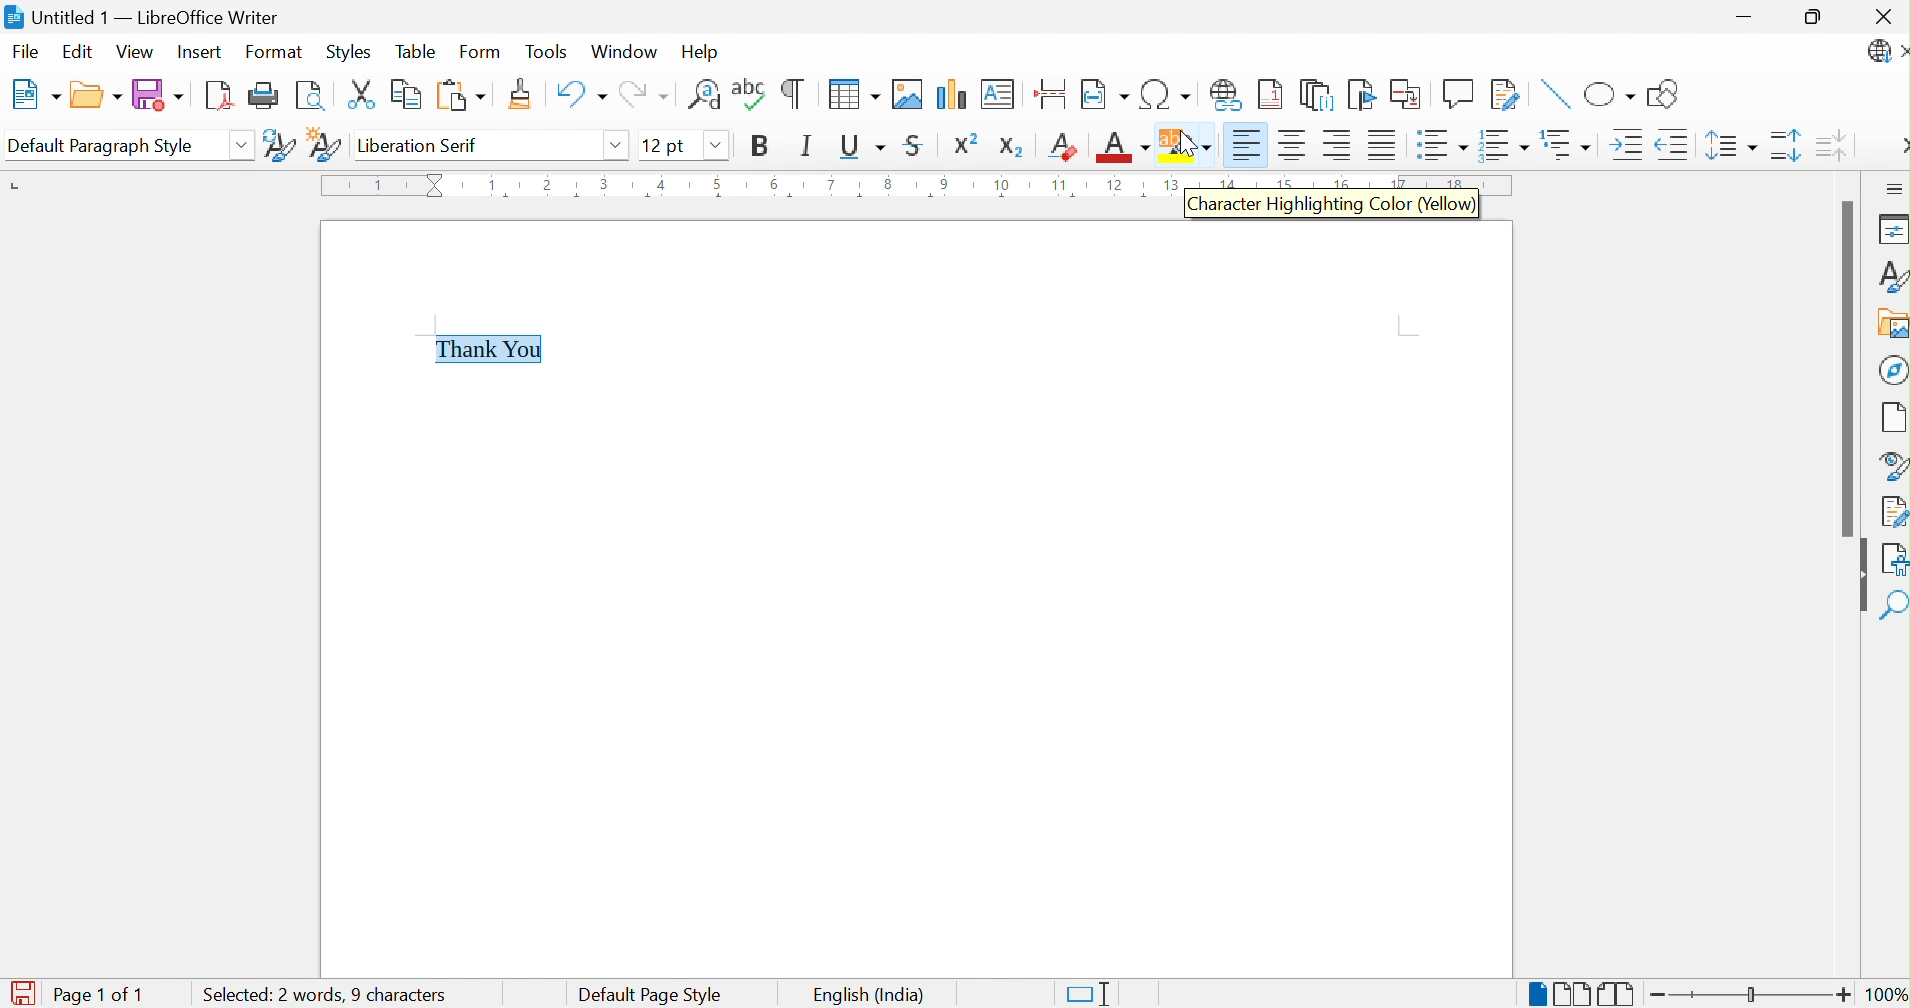 The height and width of the screenshot is (1008, 1910). Describe the element at coordinates (852, 94) in the screenshot. I see `Insert Table` at that location.